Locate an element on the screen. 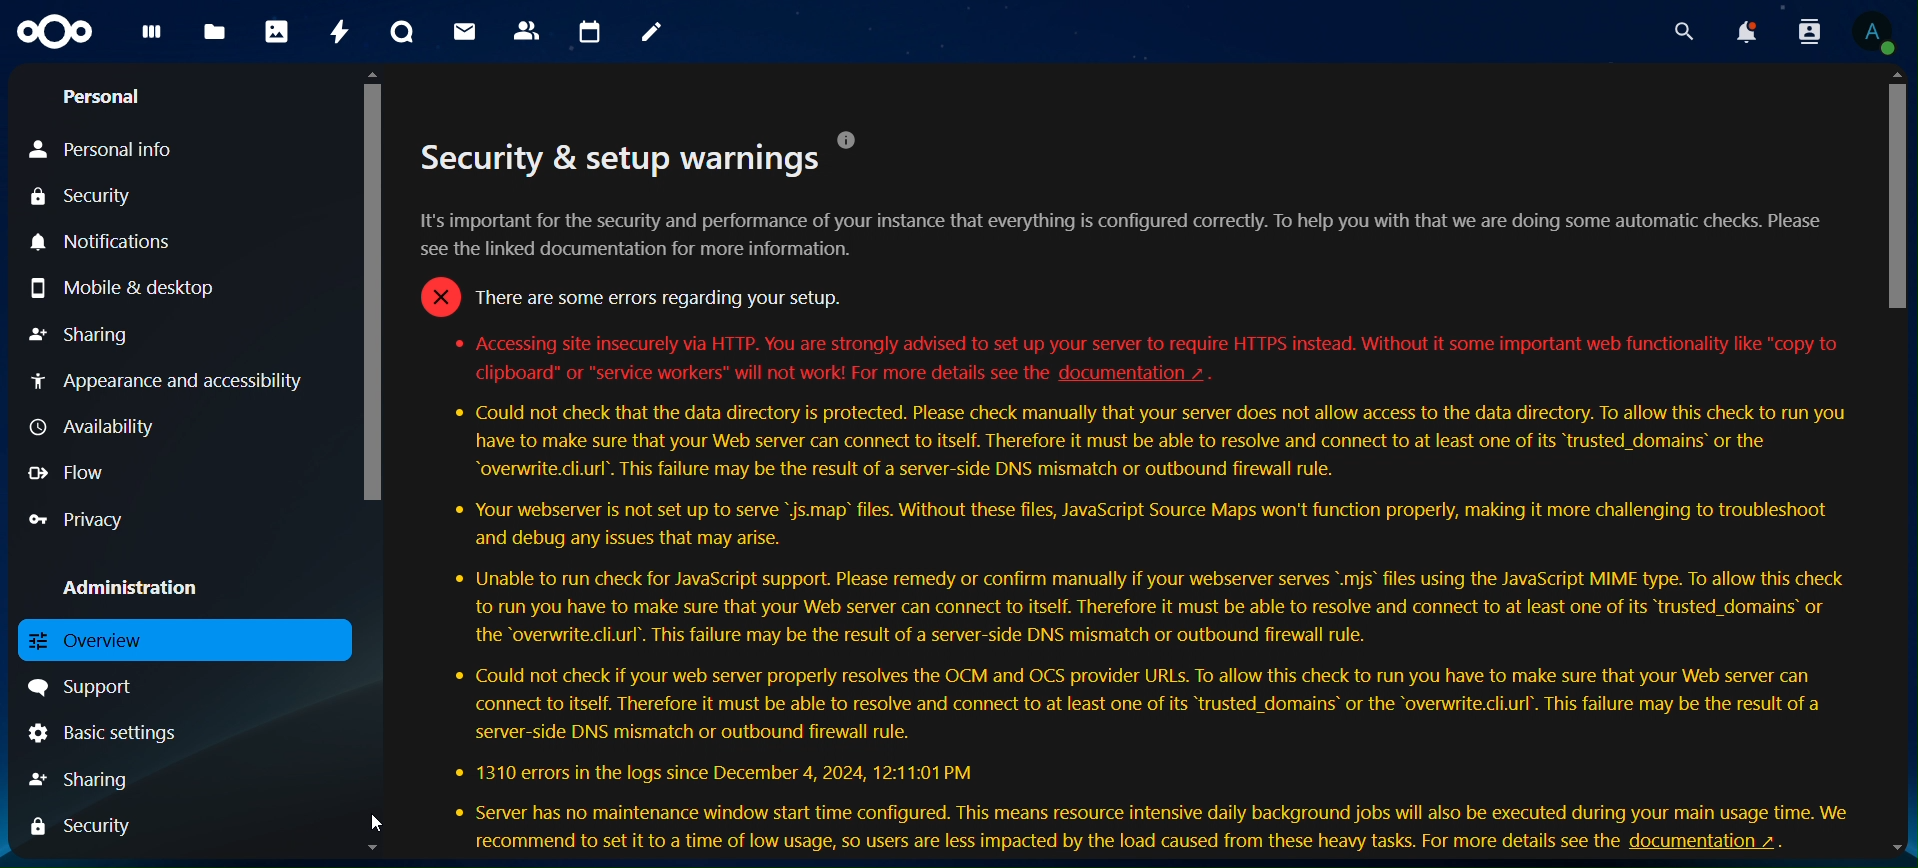 The height and width of the screenshot is (868, 1918). calendar is located at coordinates (589, 29).